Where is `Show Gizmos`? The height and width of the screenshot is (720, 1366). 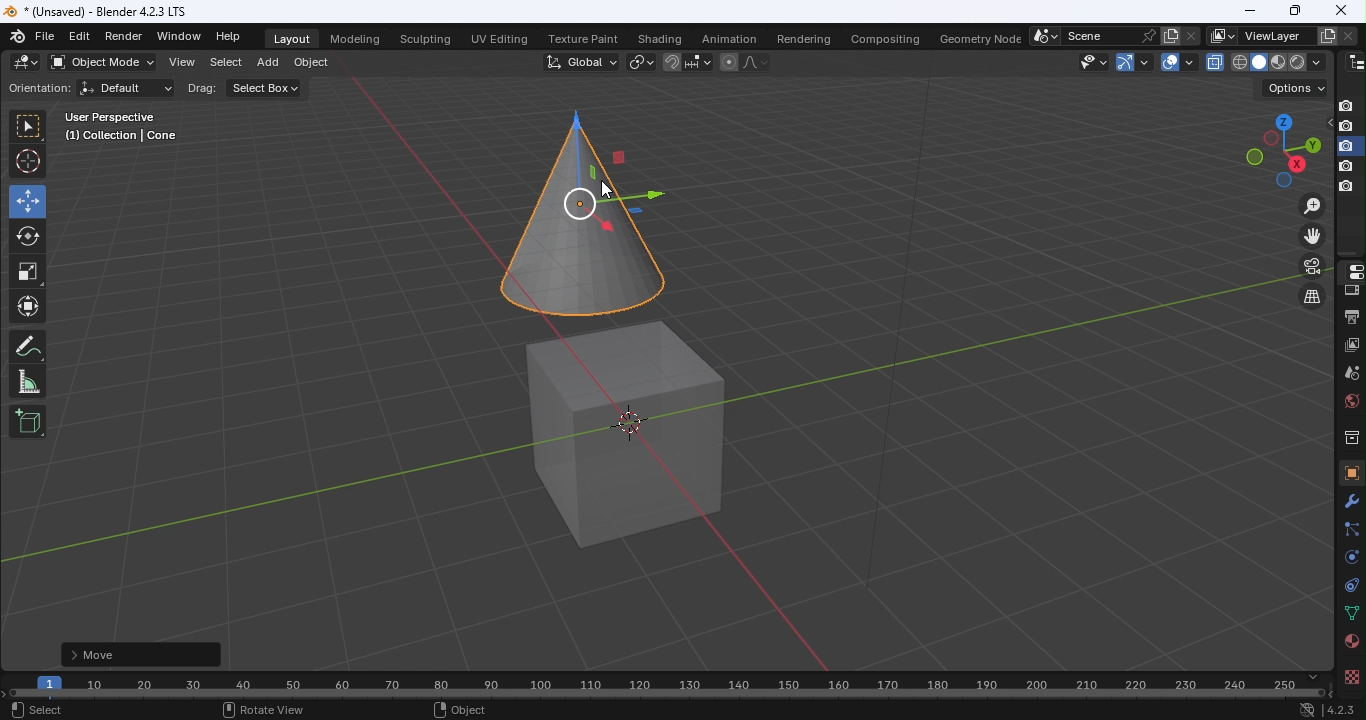
Show Gizmos is located at coordinates (1145, 61).